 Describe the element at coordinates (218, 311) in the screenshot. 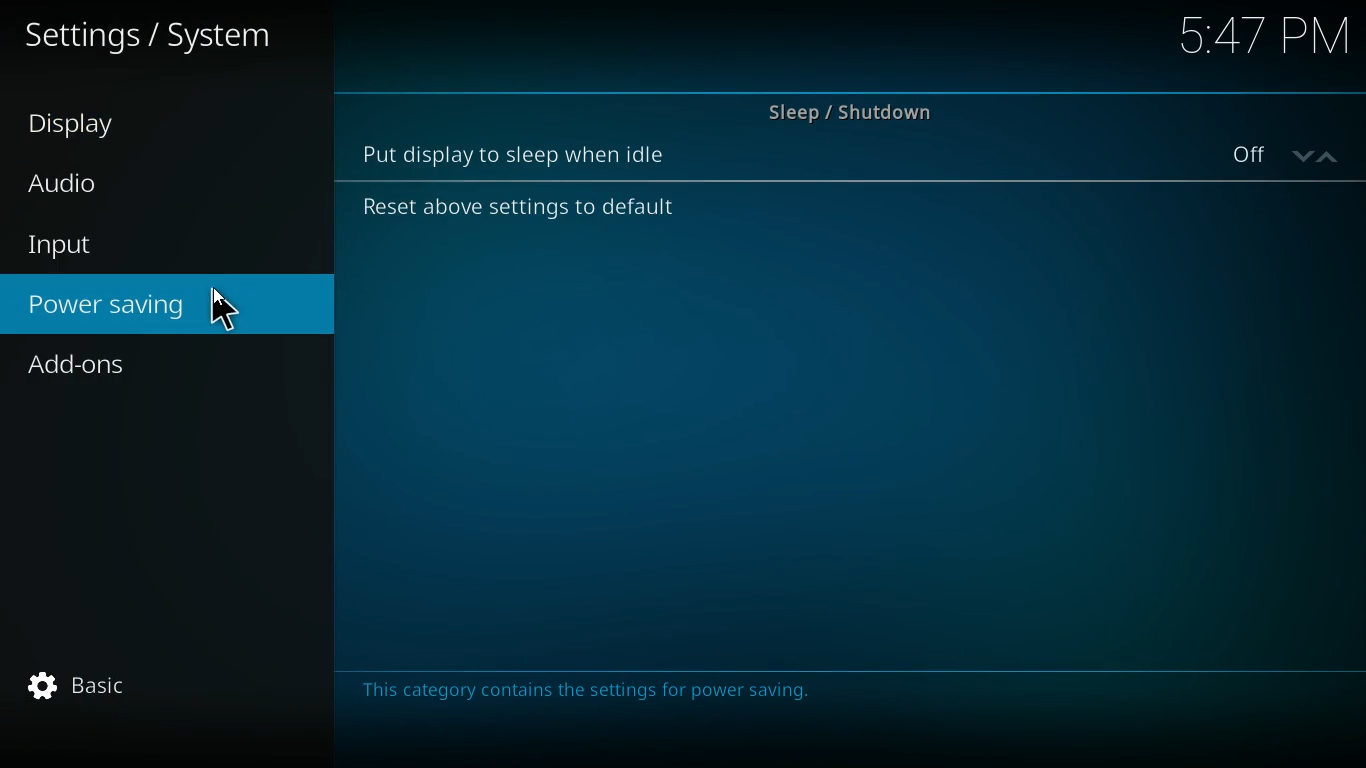

I see `Cursor` at that location.